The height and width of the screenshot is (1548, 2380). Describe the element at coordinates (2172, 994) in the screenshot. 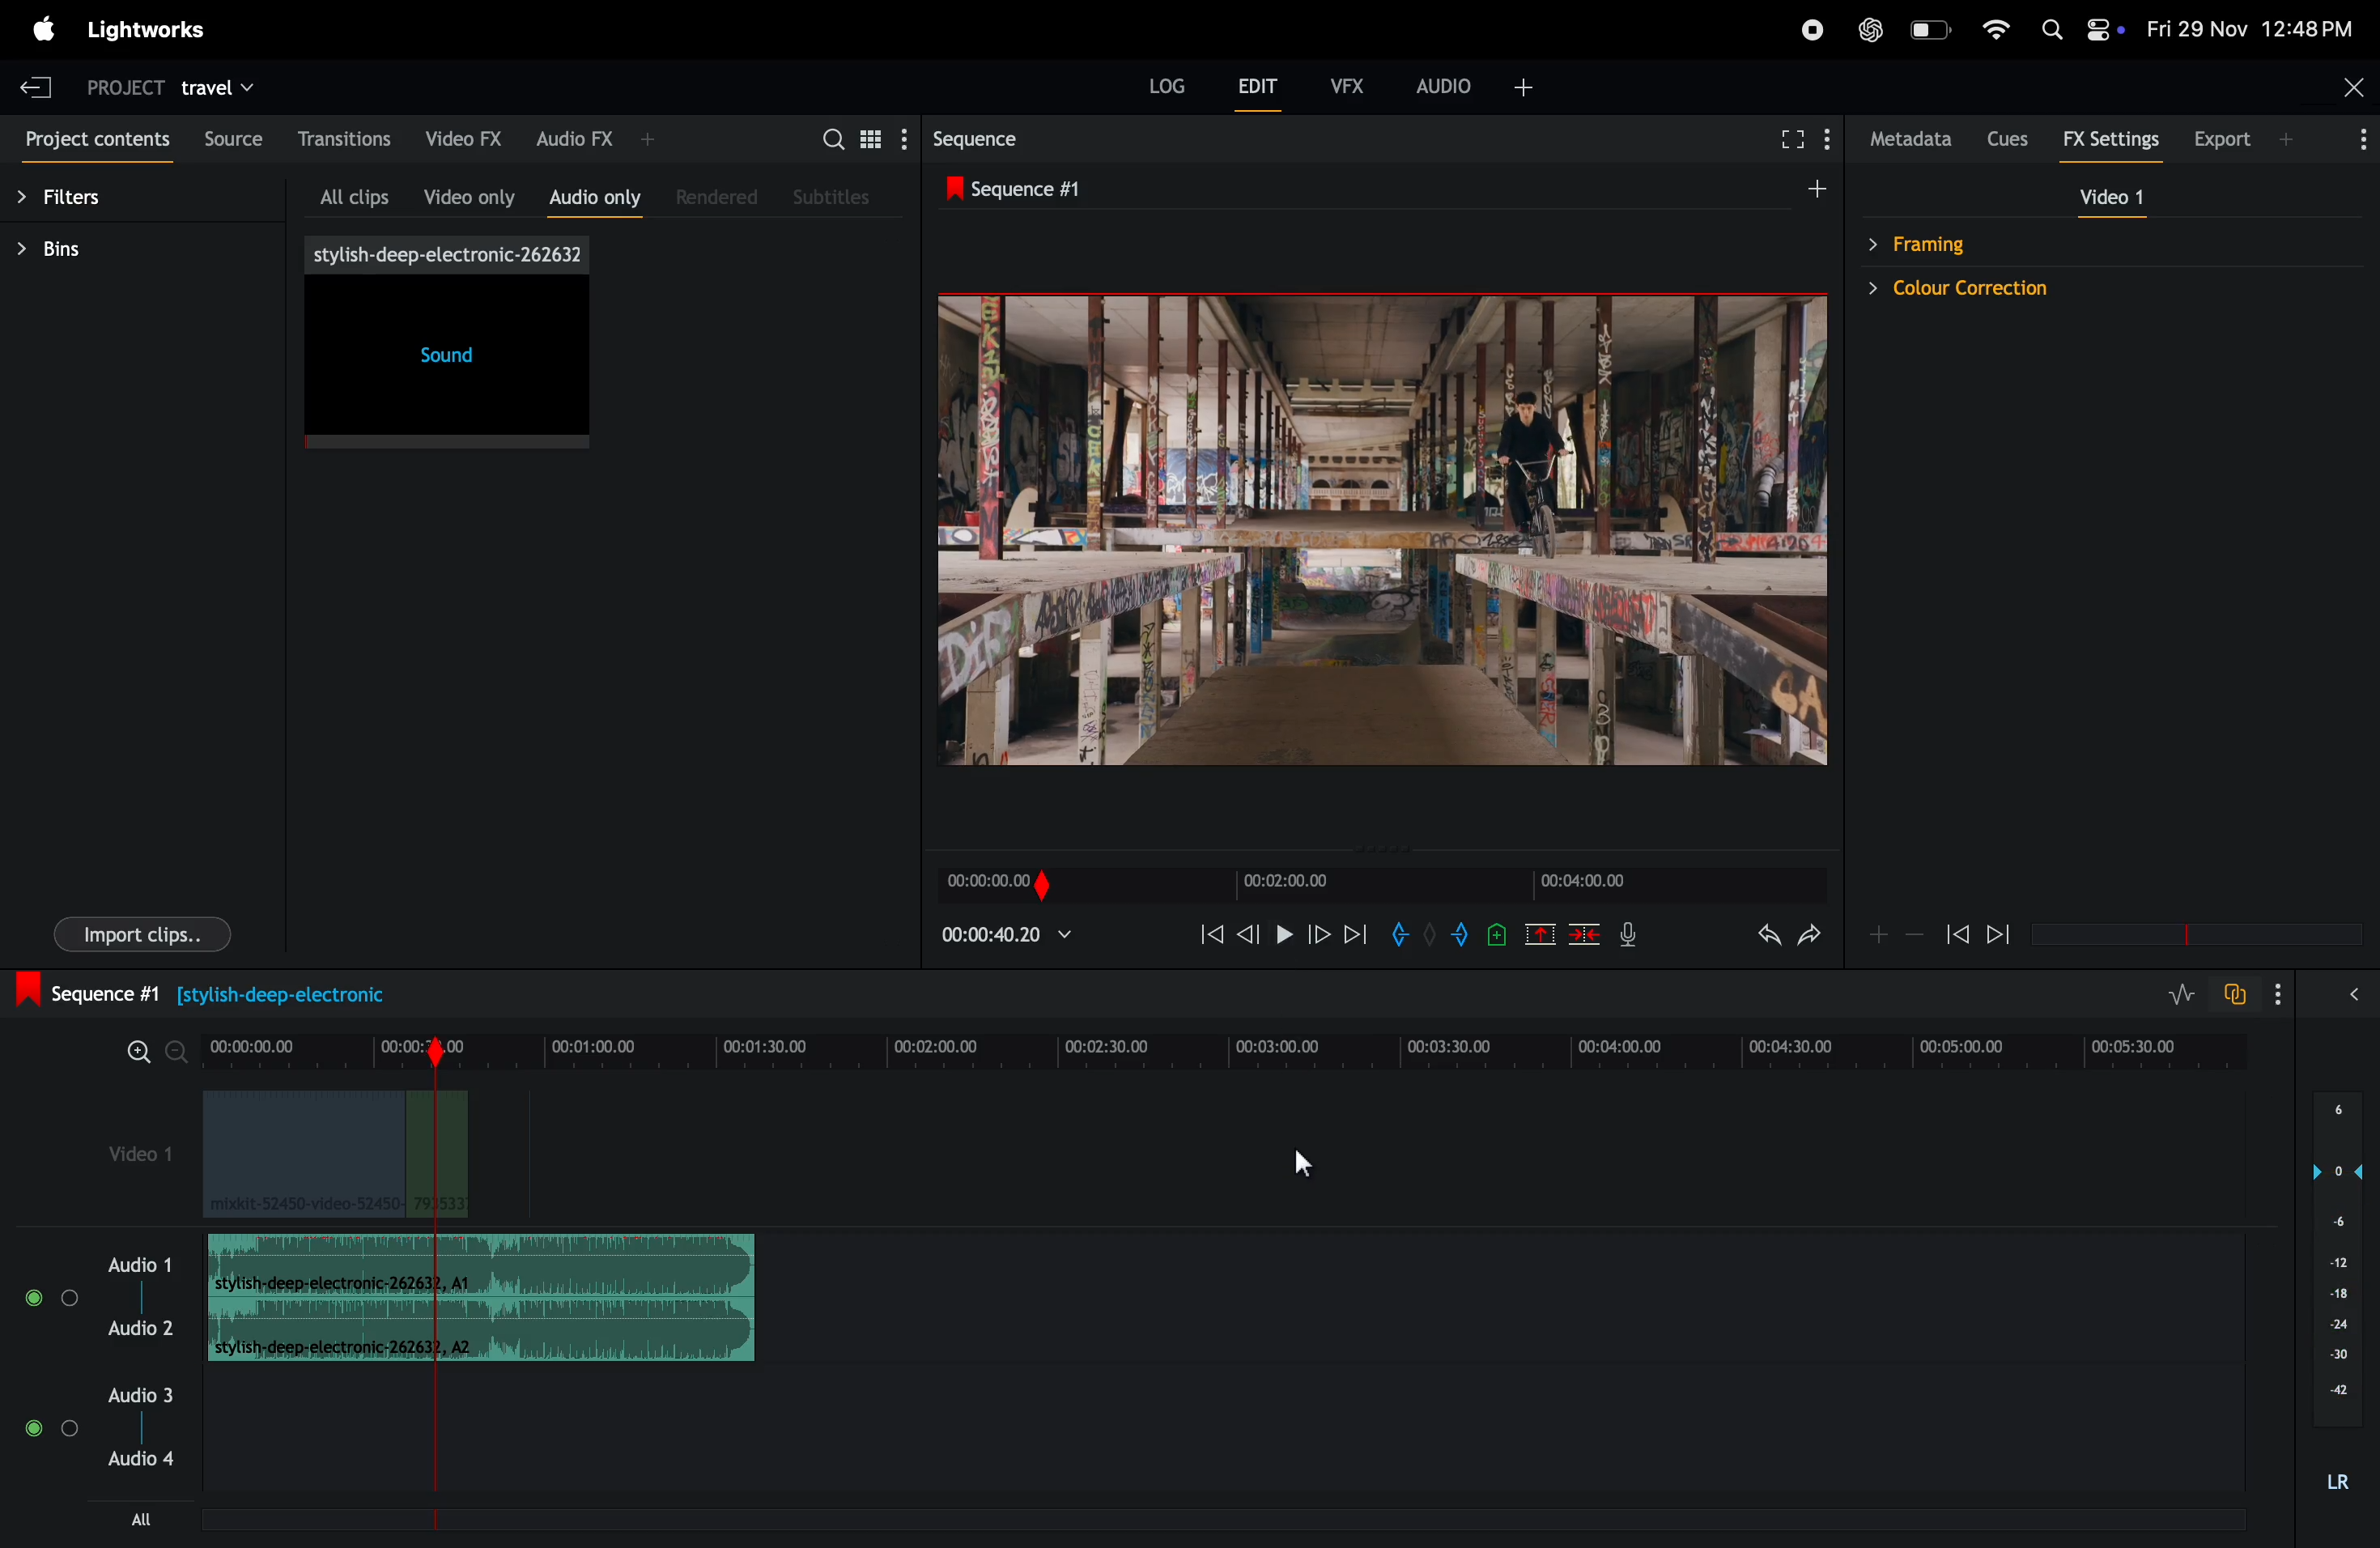

I see `toggle audio editing levels` at that location.